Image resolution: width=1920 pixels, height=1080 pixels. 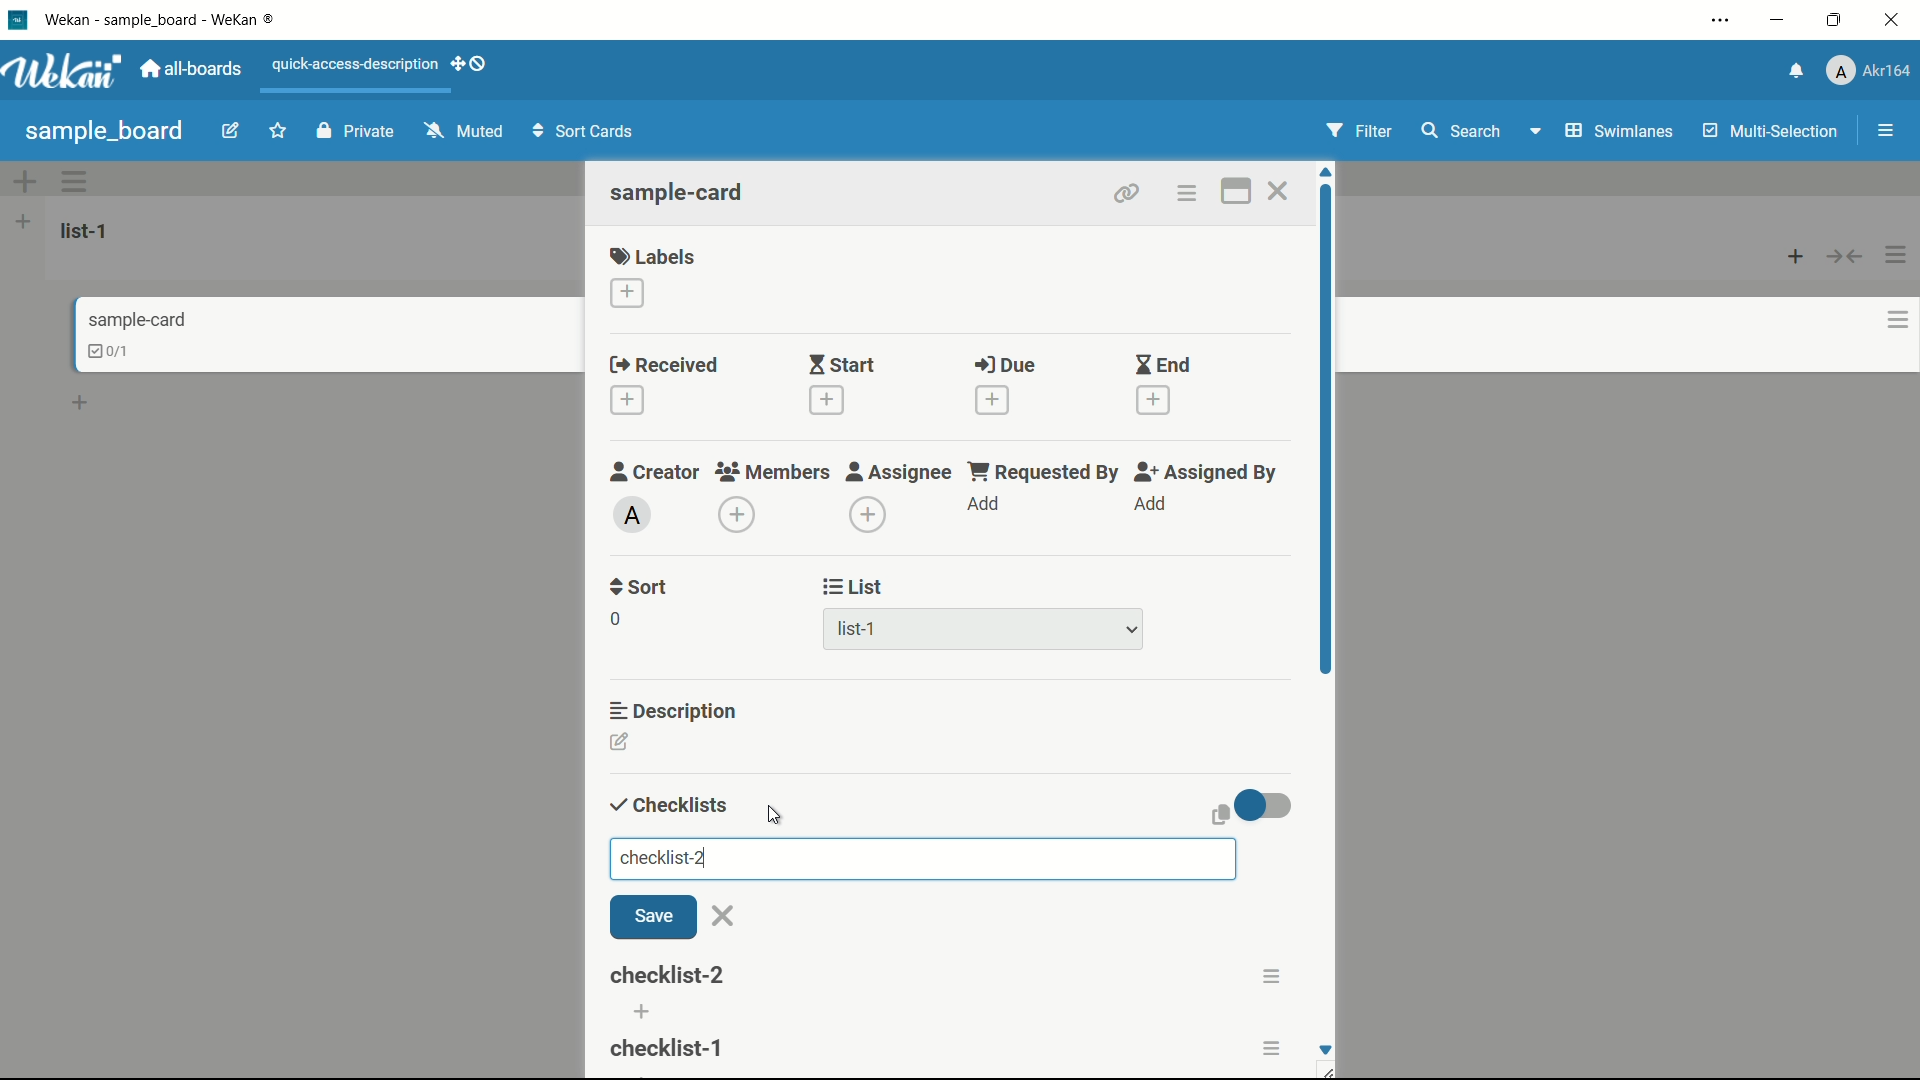 I want to click on add swimlane, so click(x=23, y=181).